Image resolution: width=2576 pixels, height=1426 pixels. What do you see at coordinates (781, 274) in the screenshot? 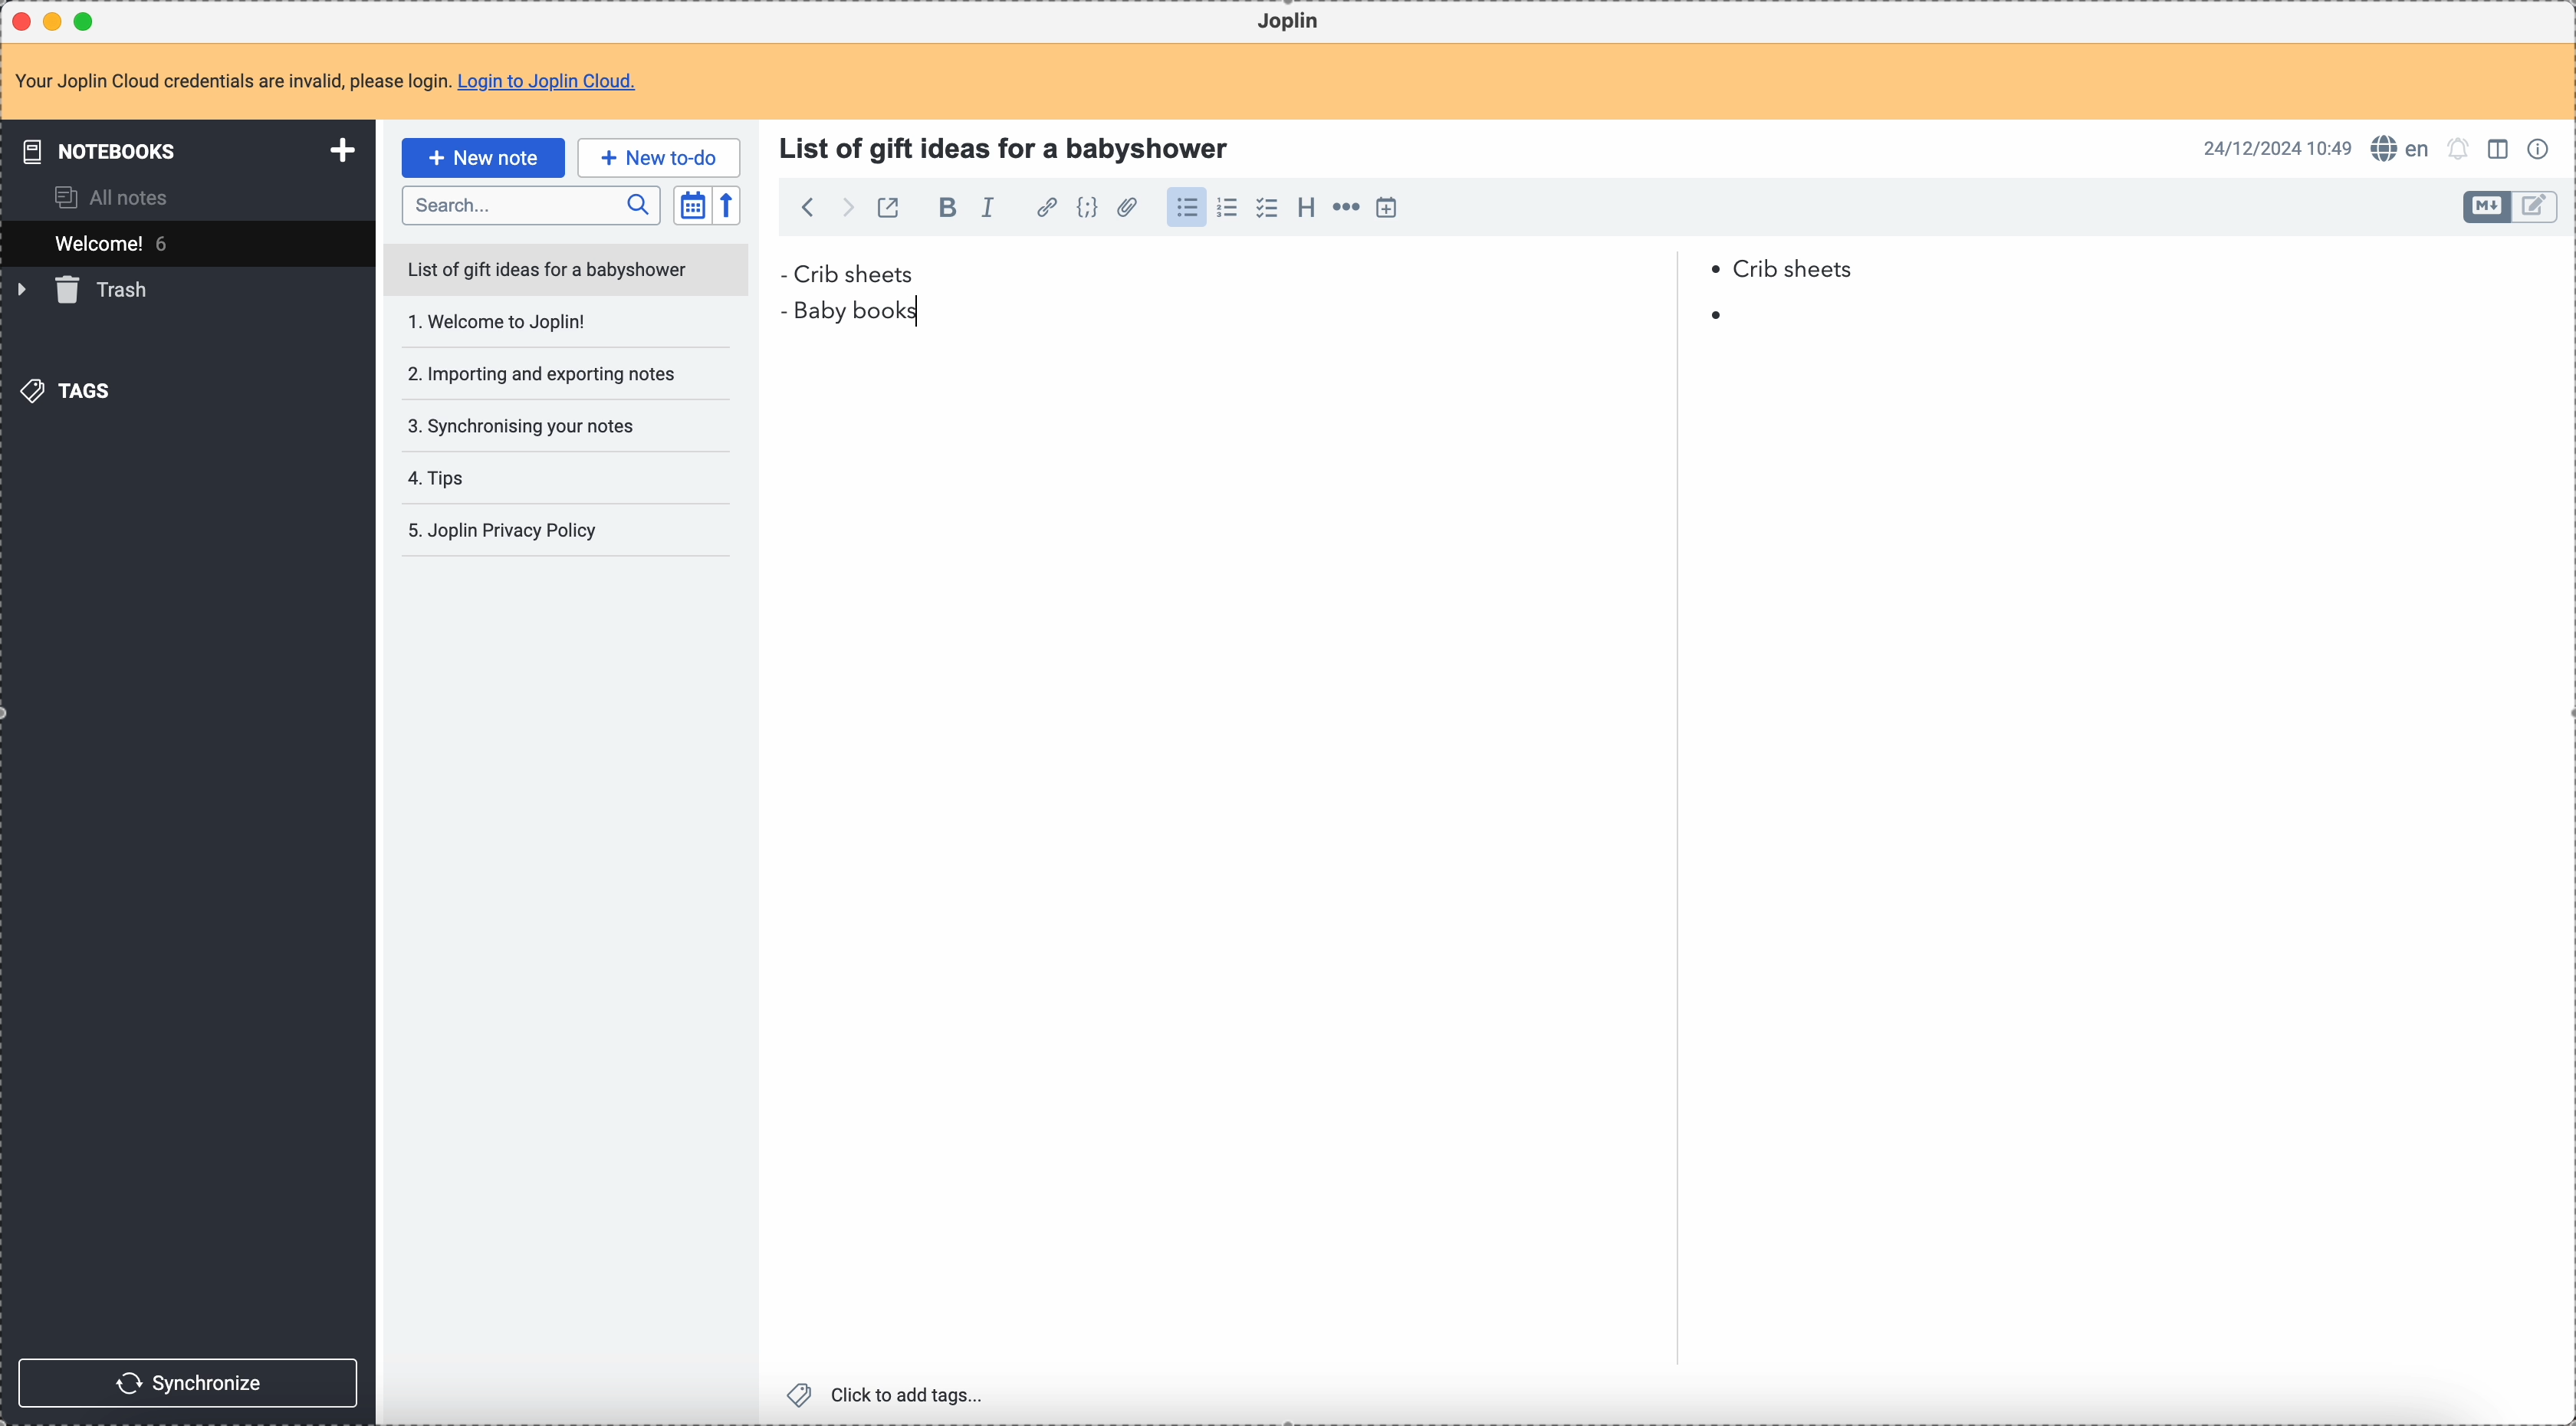
I see `bullet point` at bounding box center [781, 274].